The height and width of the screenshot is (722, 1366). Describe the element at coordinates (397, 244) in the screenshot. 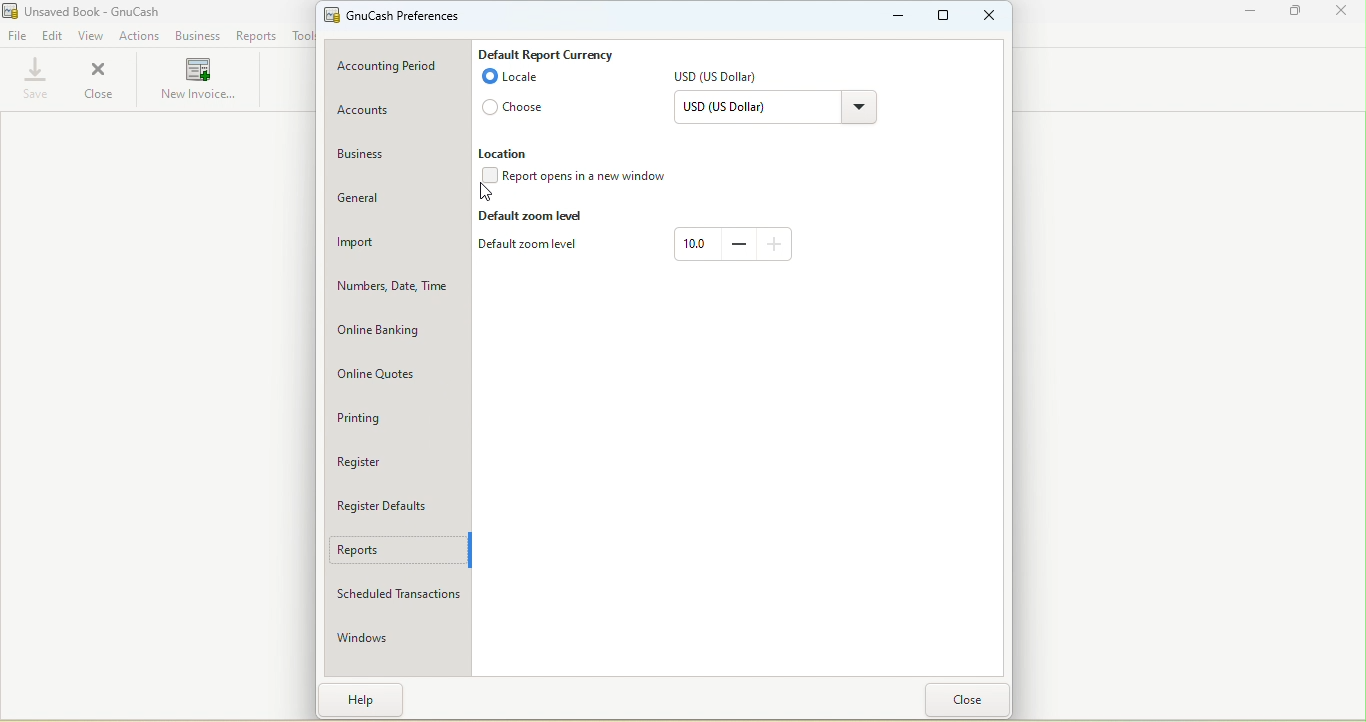

I see `Import` at that location.